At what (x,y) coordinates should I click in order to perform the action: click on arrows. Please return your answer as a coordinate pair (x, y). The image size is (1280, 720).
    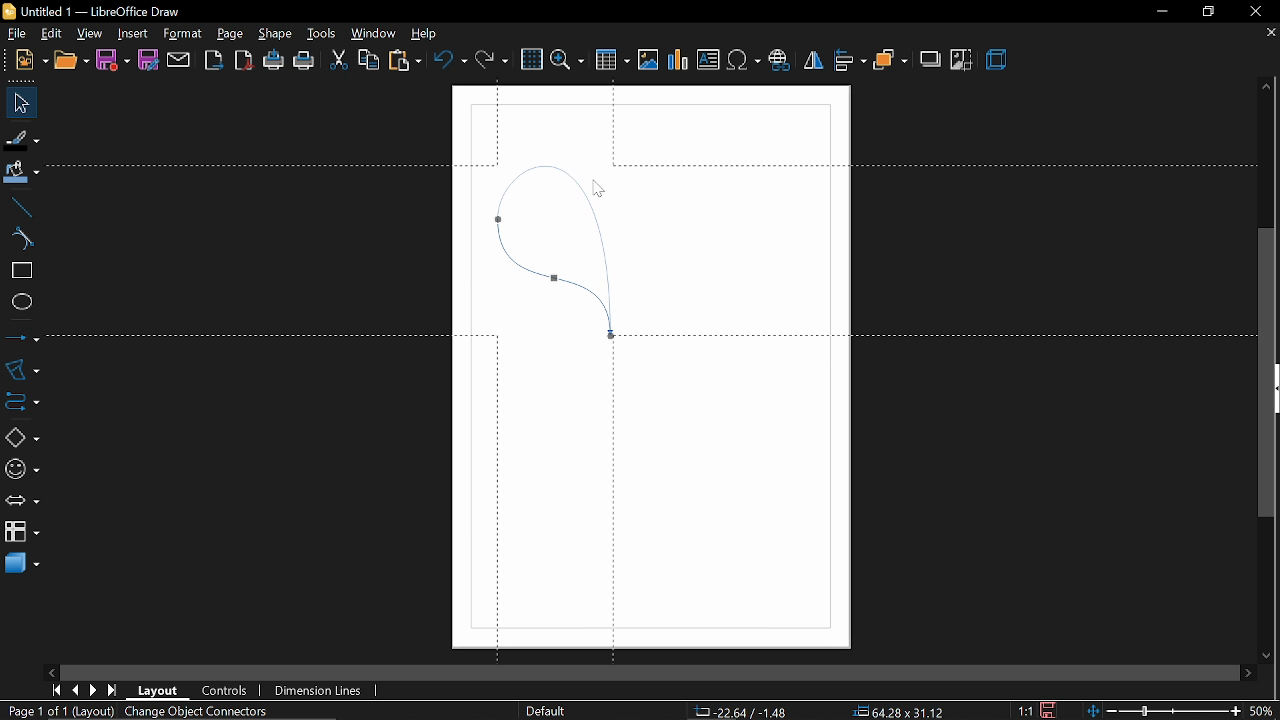
    Looking at the image, I should click on (19, 499).